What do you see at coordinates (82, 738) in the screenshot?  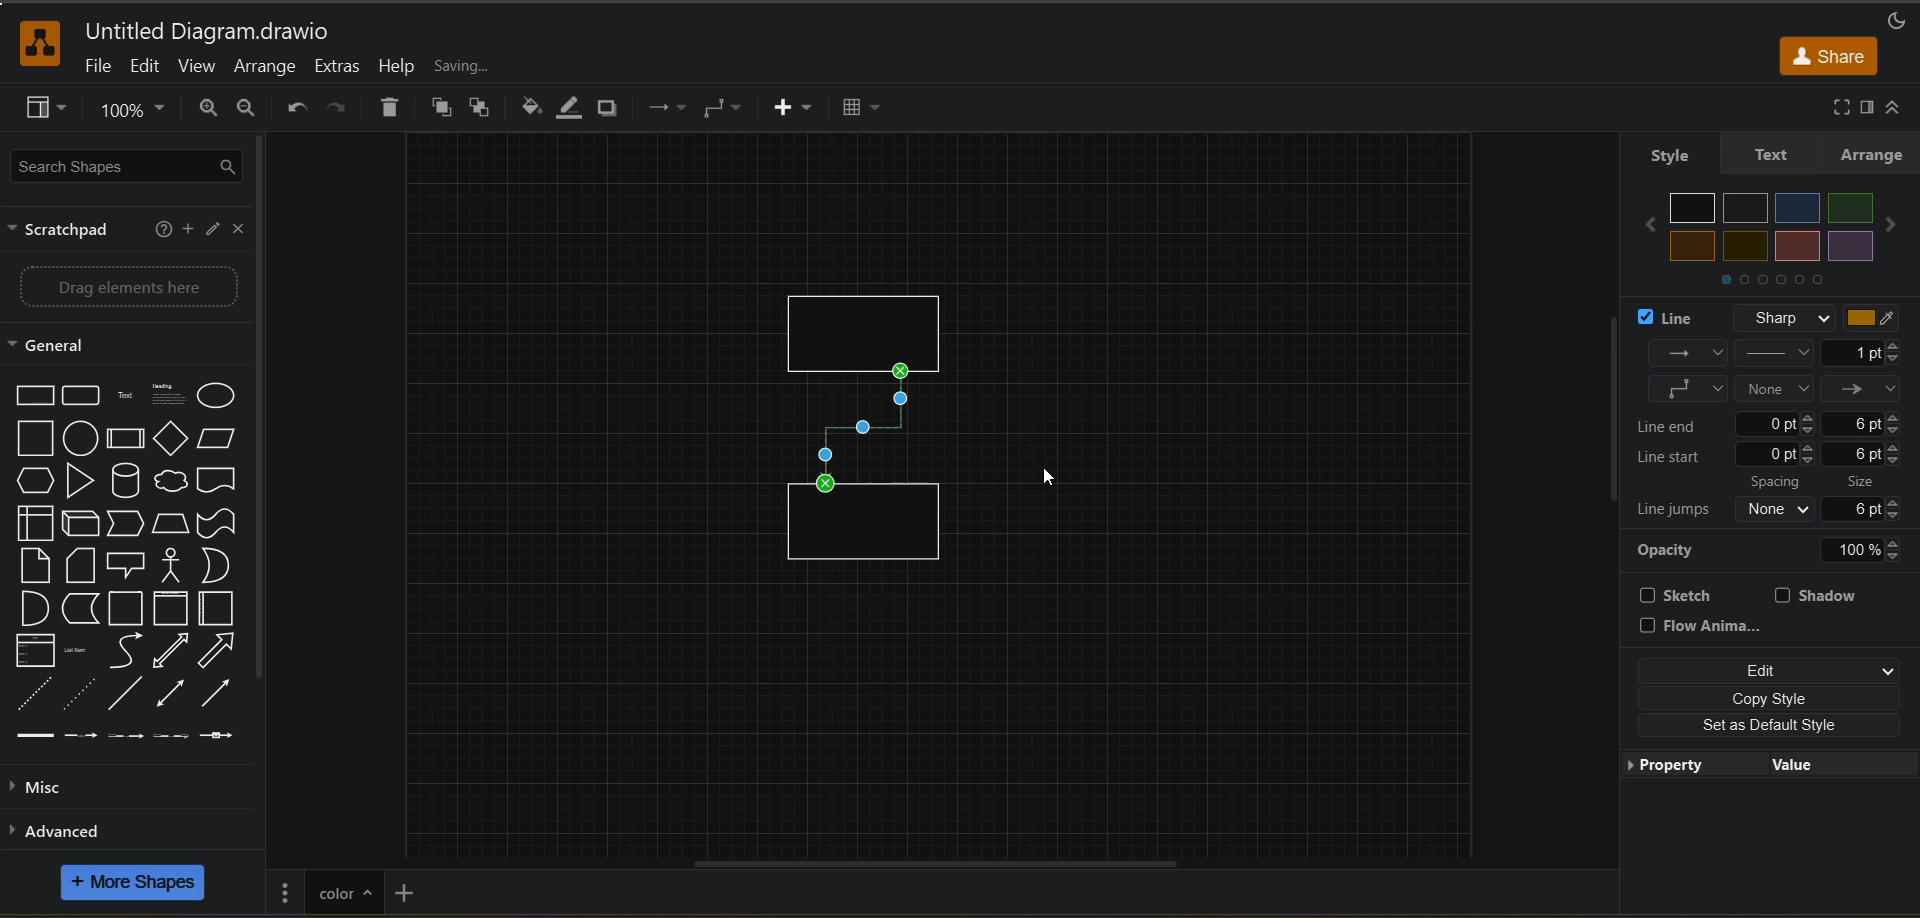 I see `Connector with label` at bounding box center [82, 738].